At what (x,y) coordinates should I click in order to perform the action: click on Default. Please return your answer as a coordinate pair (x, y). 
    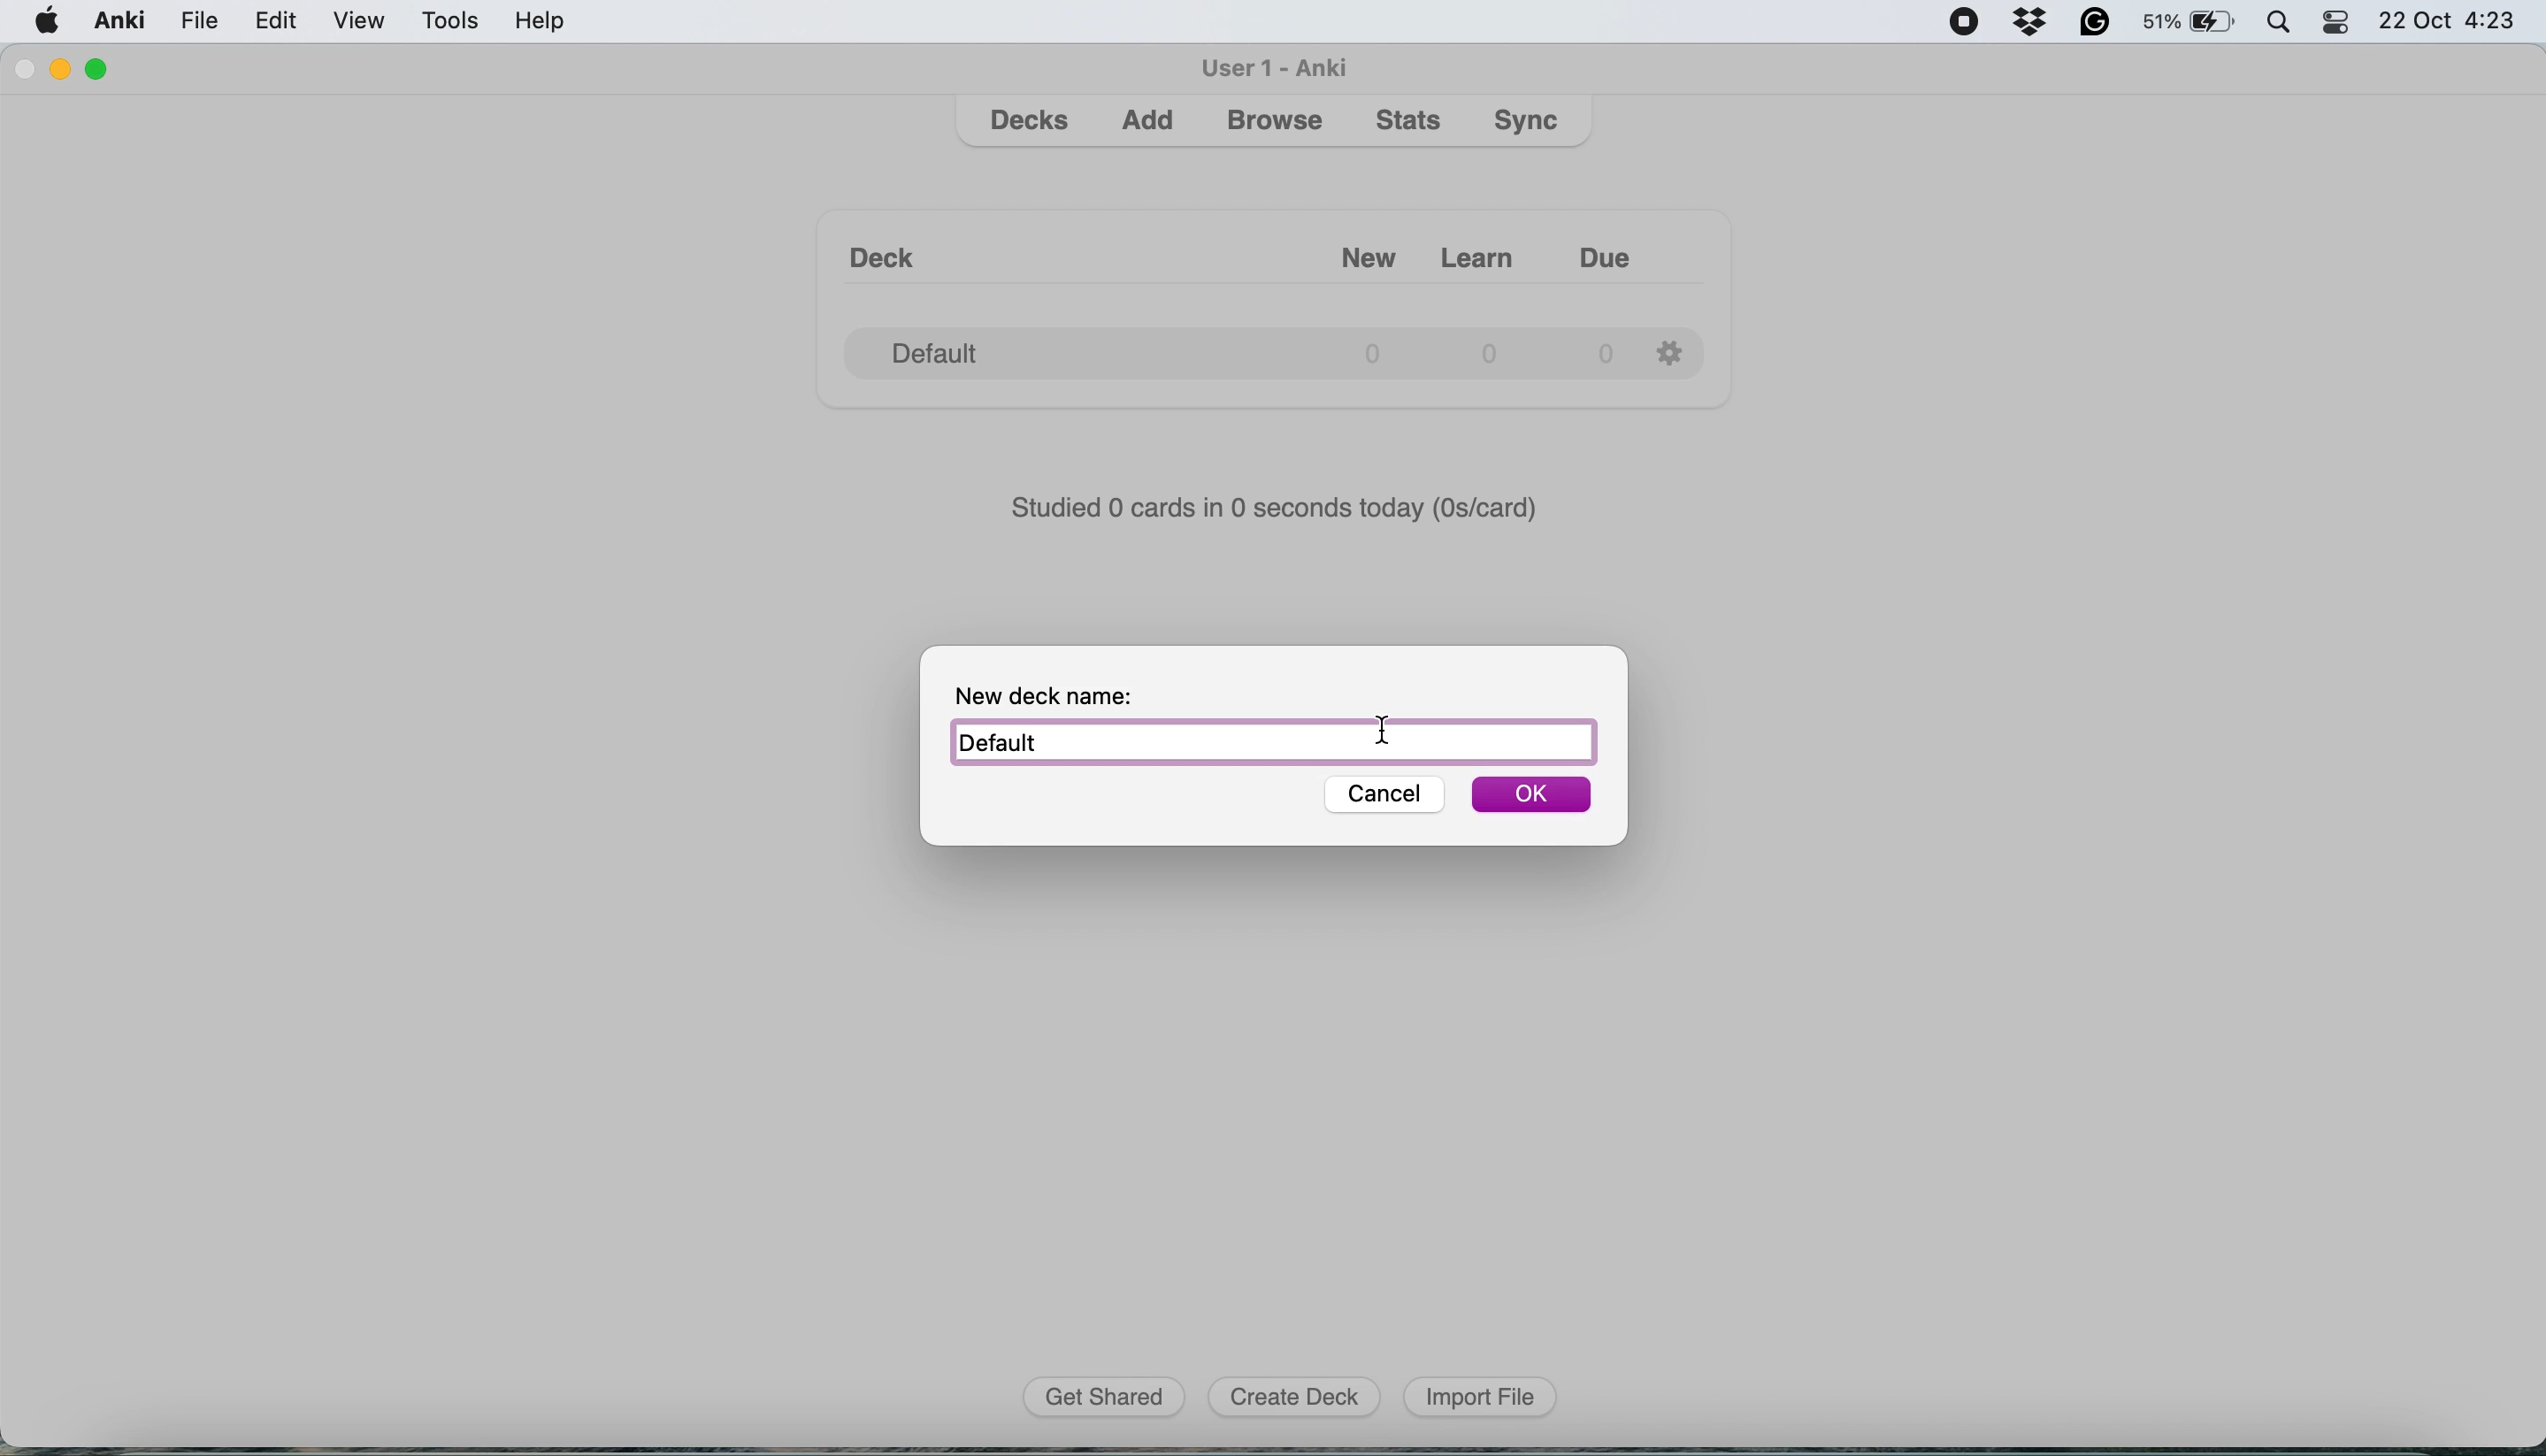
    Looking at the image, I should click on (1228, 346).